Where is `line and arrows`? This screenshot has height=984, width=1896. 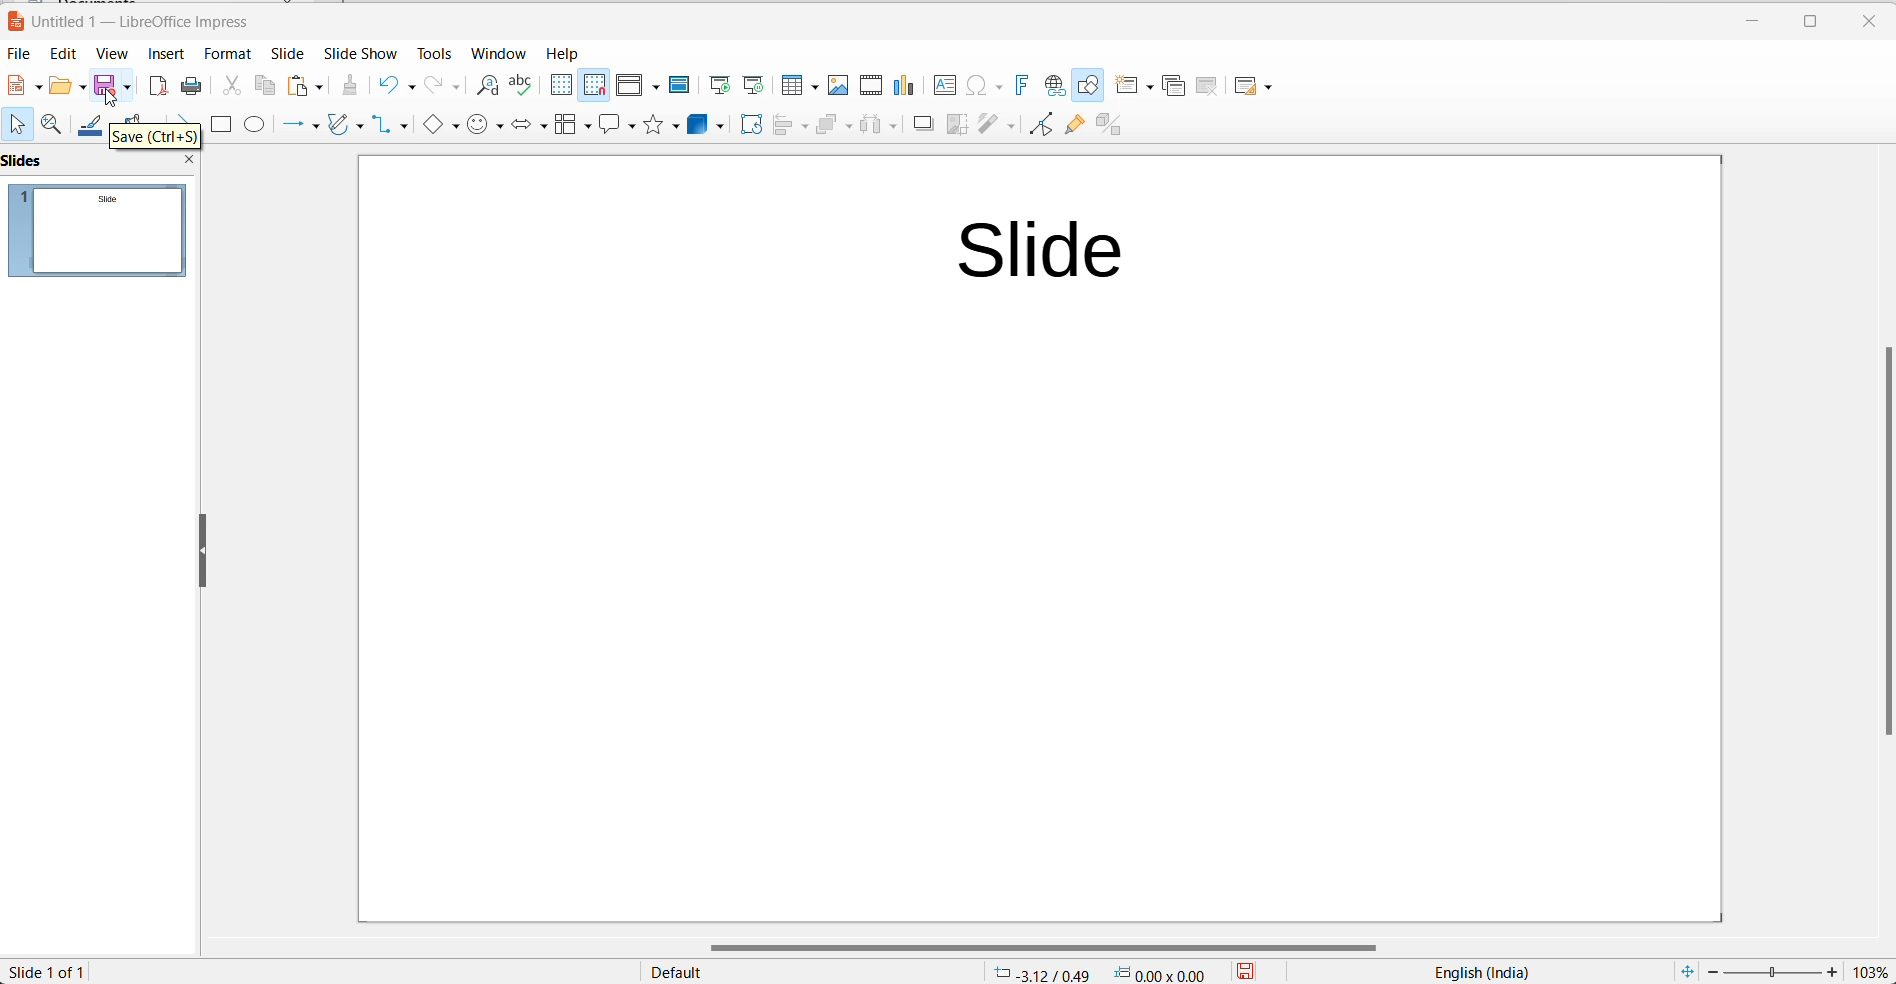
line and arrows is located at coordinates (300, 125).